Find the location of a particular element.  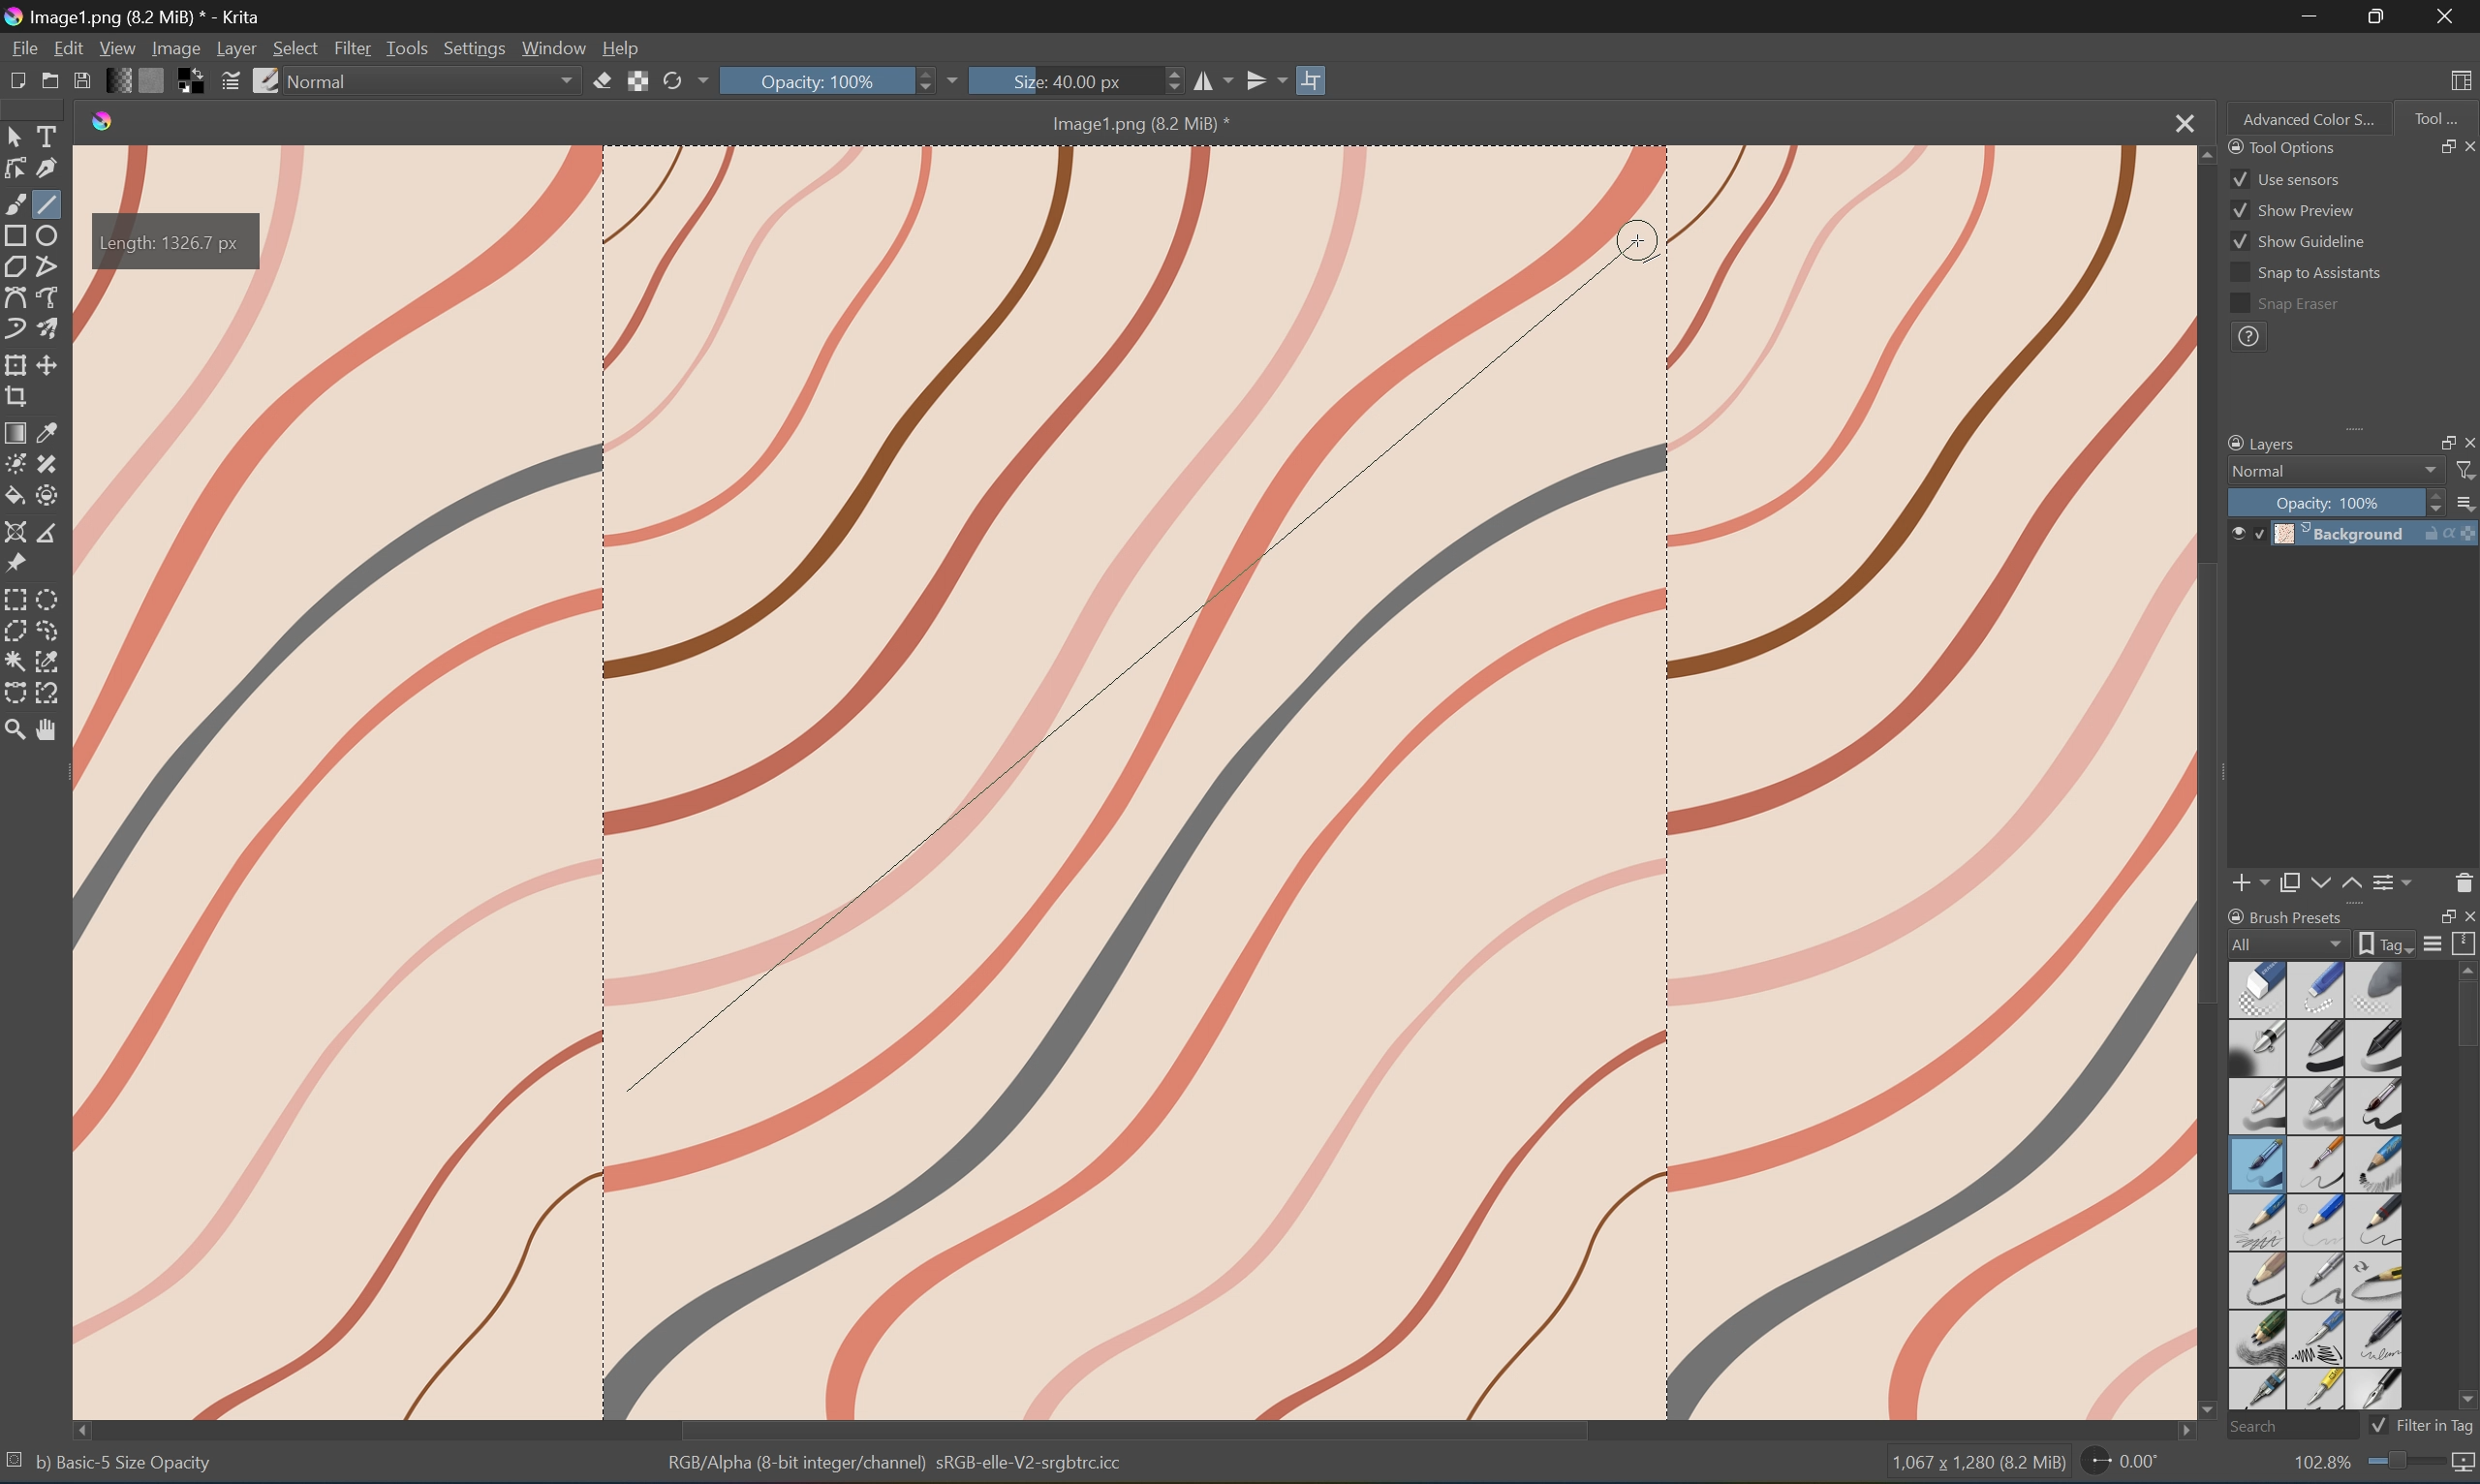

Horizontal mirror tool is located at coordinates (1212, 81).